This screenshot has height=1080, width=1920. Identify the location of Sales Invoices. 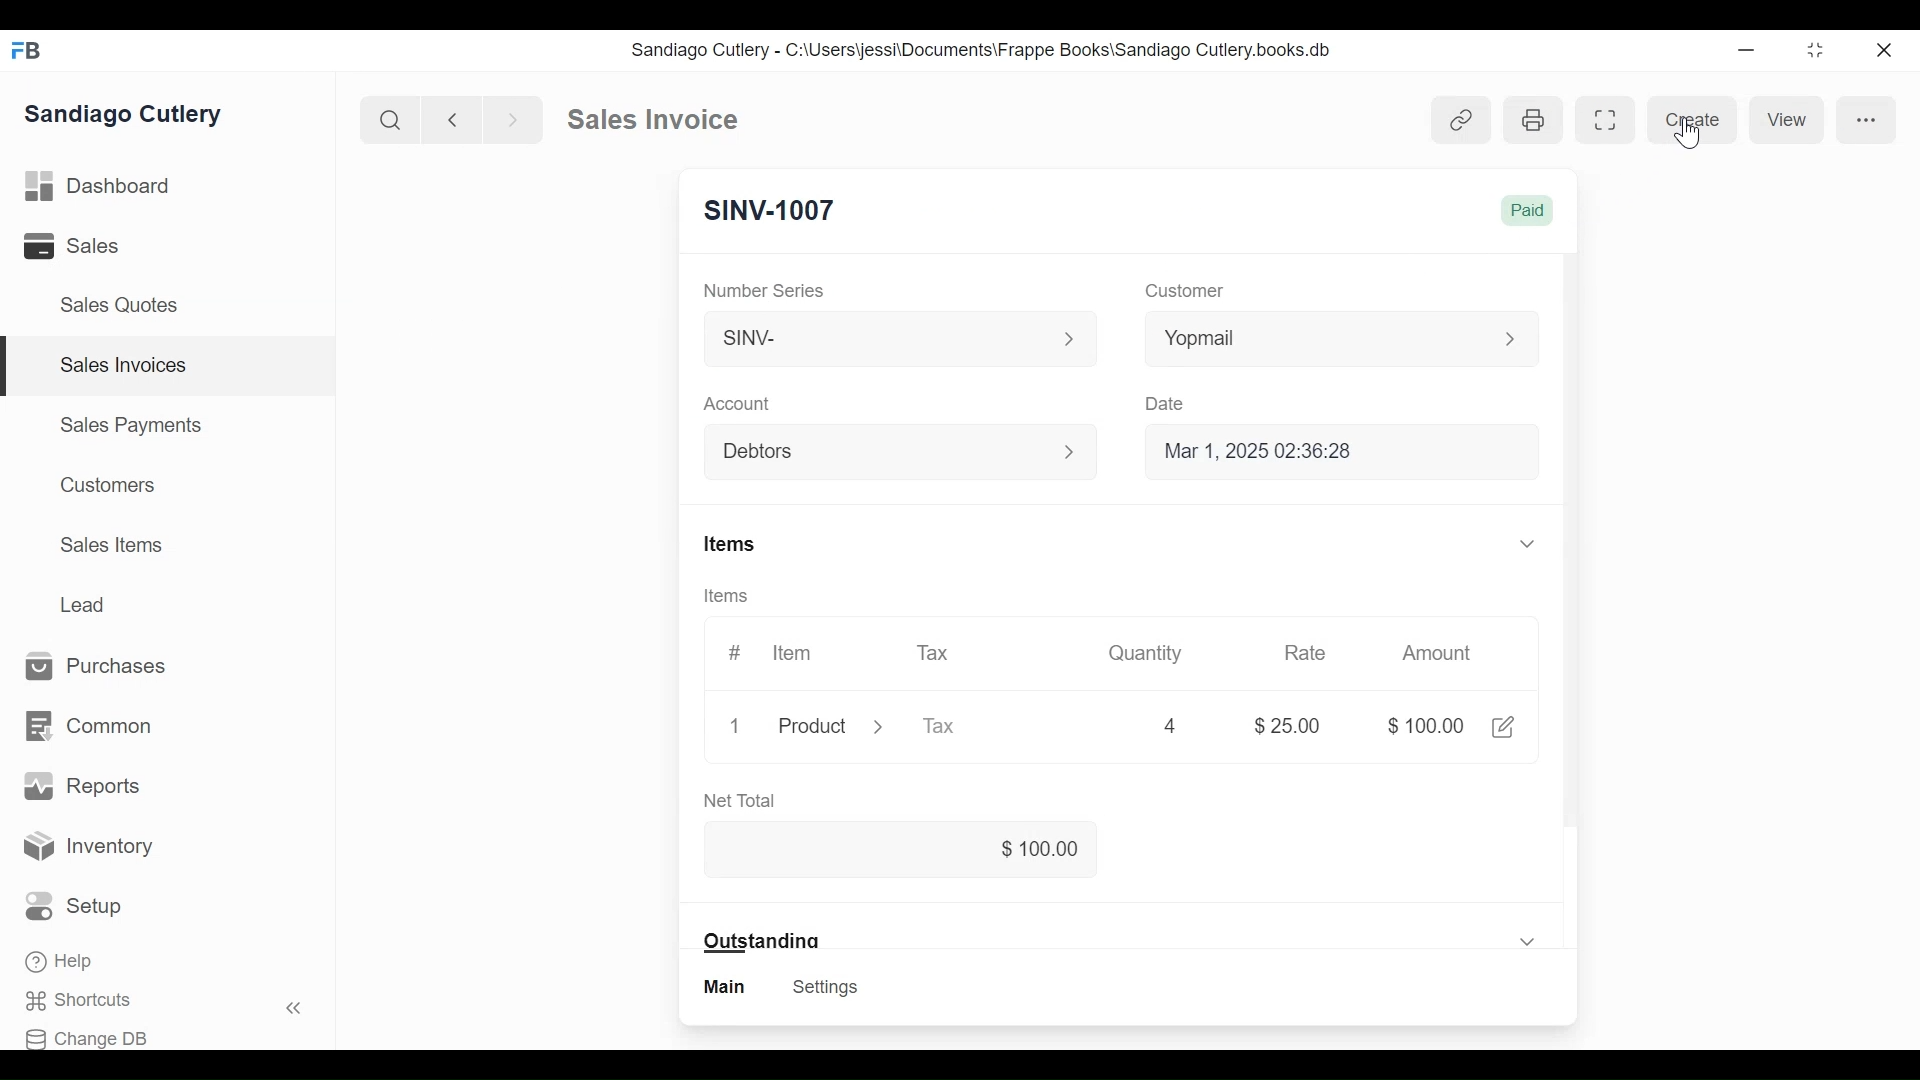
(125, 365).